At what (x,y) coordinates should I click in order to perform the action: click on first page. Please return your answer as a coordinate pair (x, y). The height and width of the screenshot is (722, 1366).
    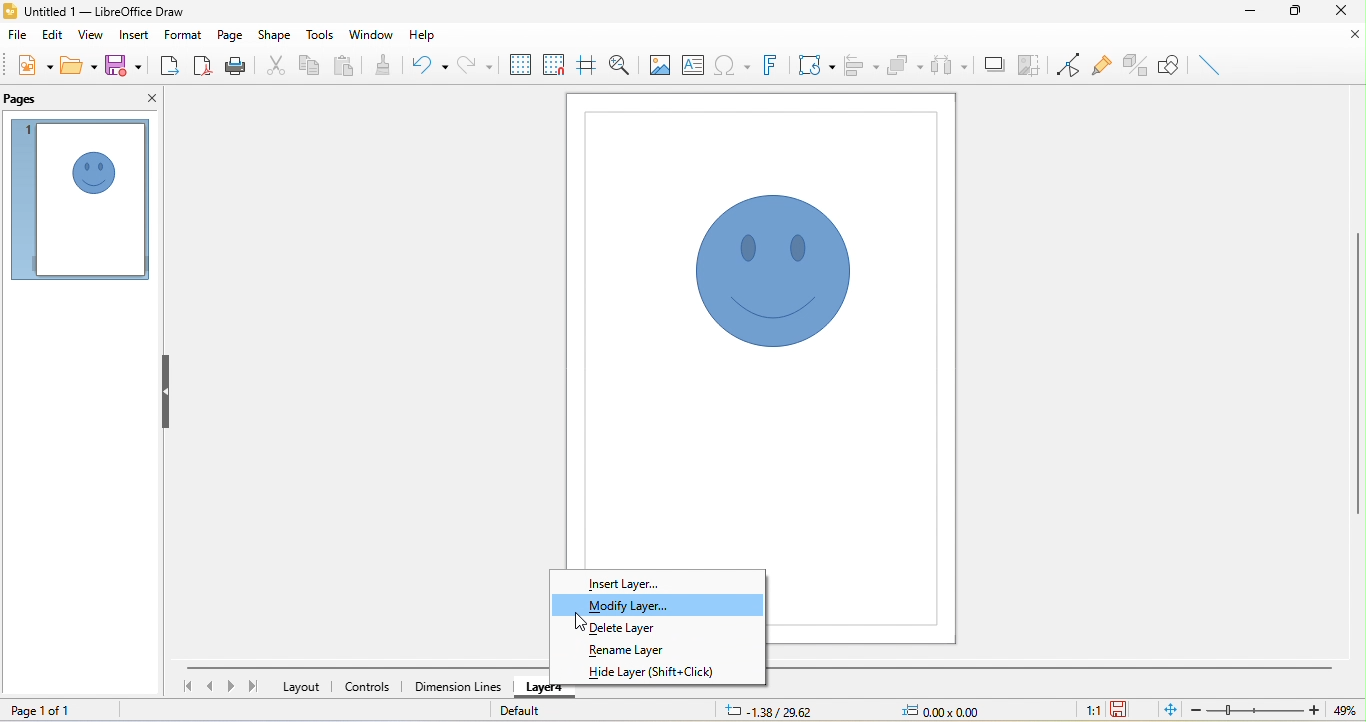
    Looking at the image, I should click on (184, 686).